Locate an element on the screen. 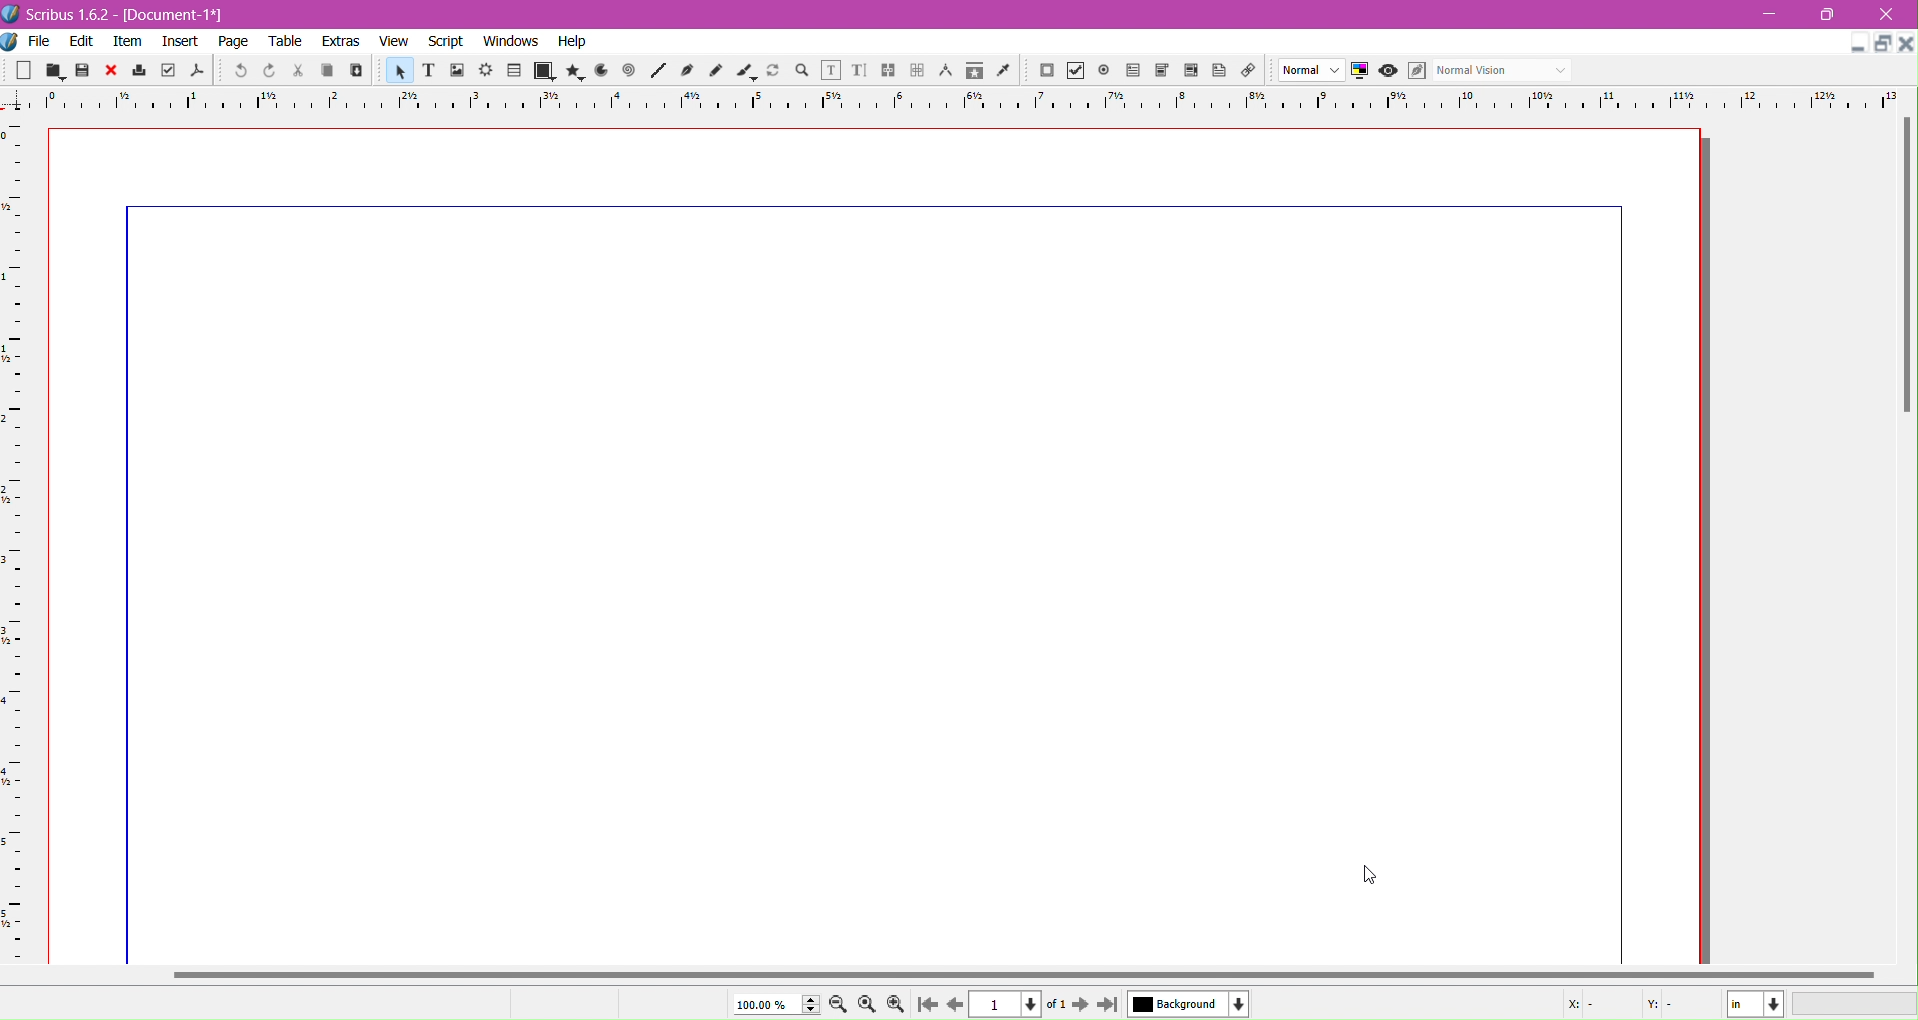 This screenshot has width=1918, height=1020. background is located at coordinates (1189, 1004).